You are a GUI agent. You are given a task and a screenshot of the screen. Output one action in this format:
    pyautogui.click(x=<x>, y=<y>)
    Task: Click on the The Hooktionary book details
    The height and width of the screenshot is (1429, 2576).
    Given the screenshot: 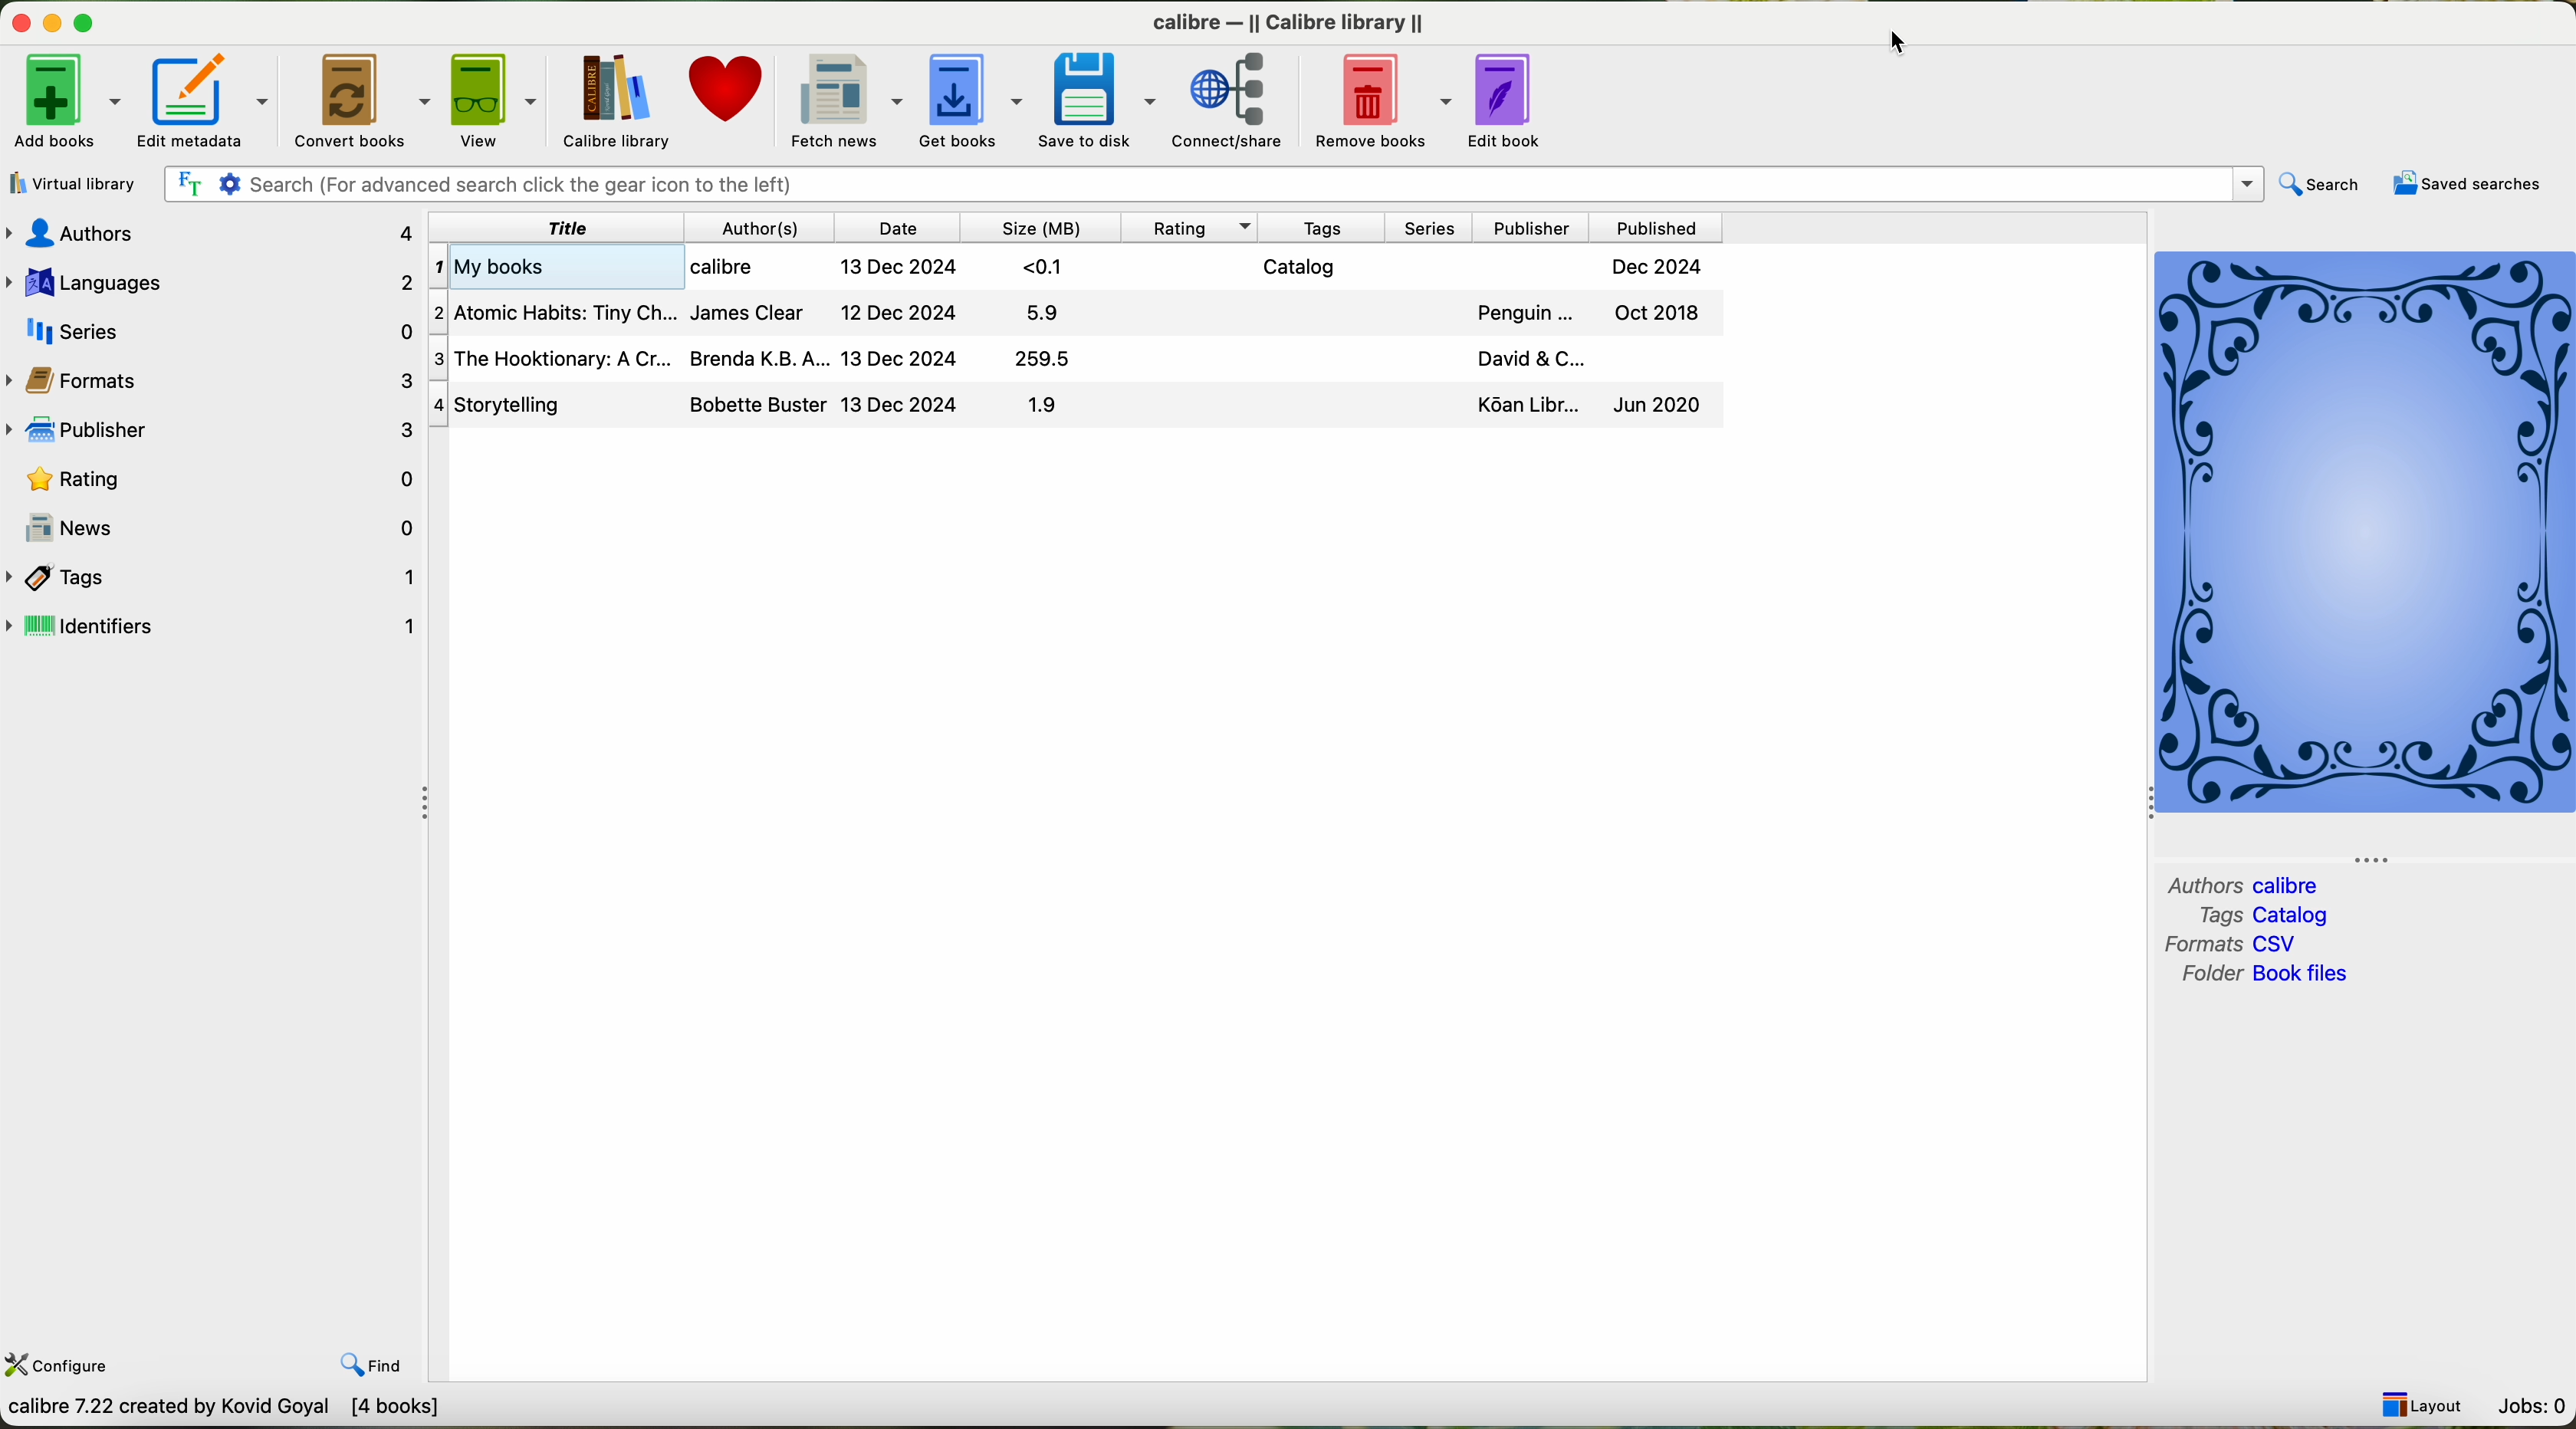 What is the action you would take?
    pyautogui.click(x=1072, y=356)
    